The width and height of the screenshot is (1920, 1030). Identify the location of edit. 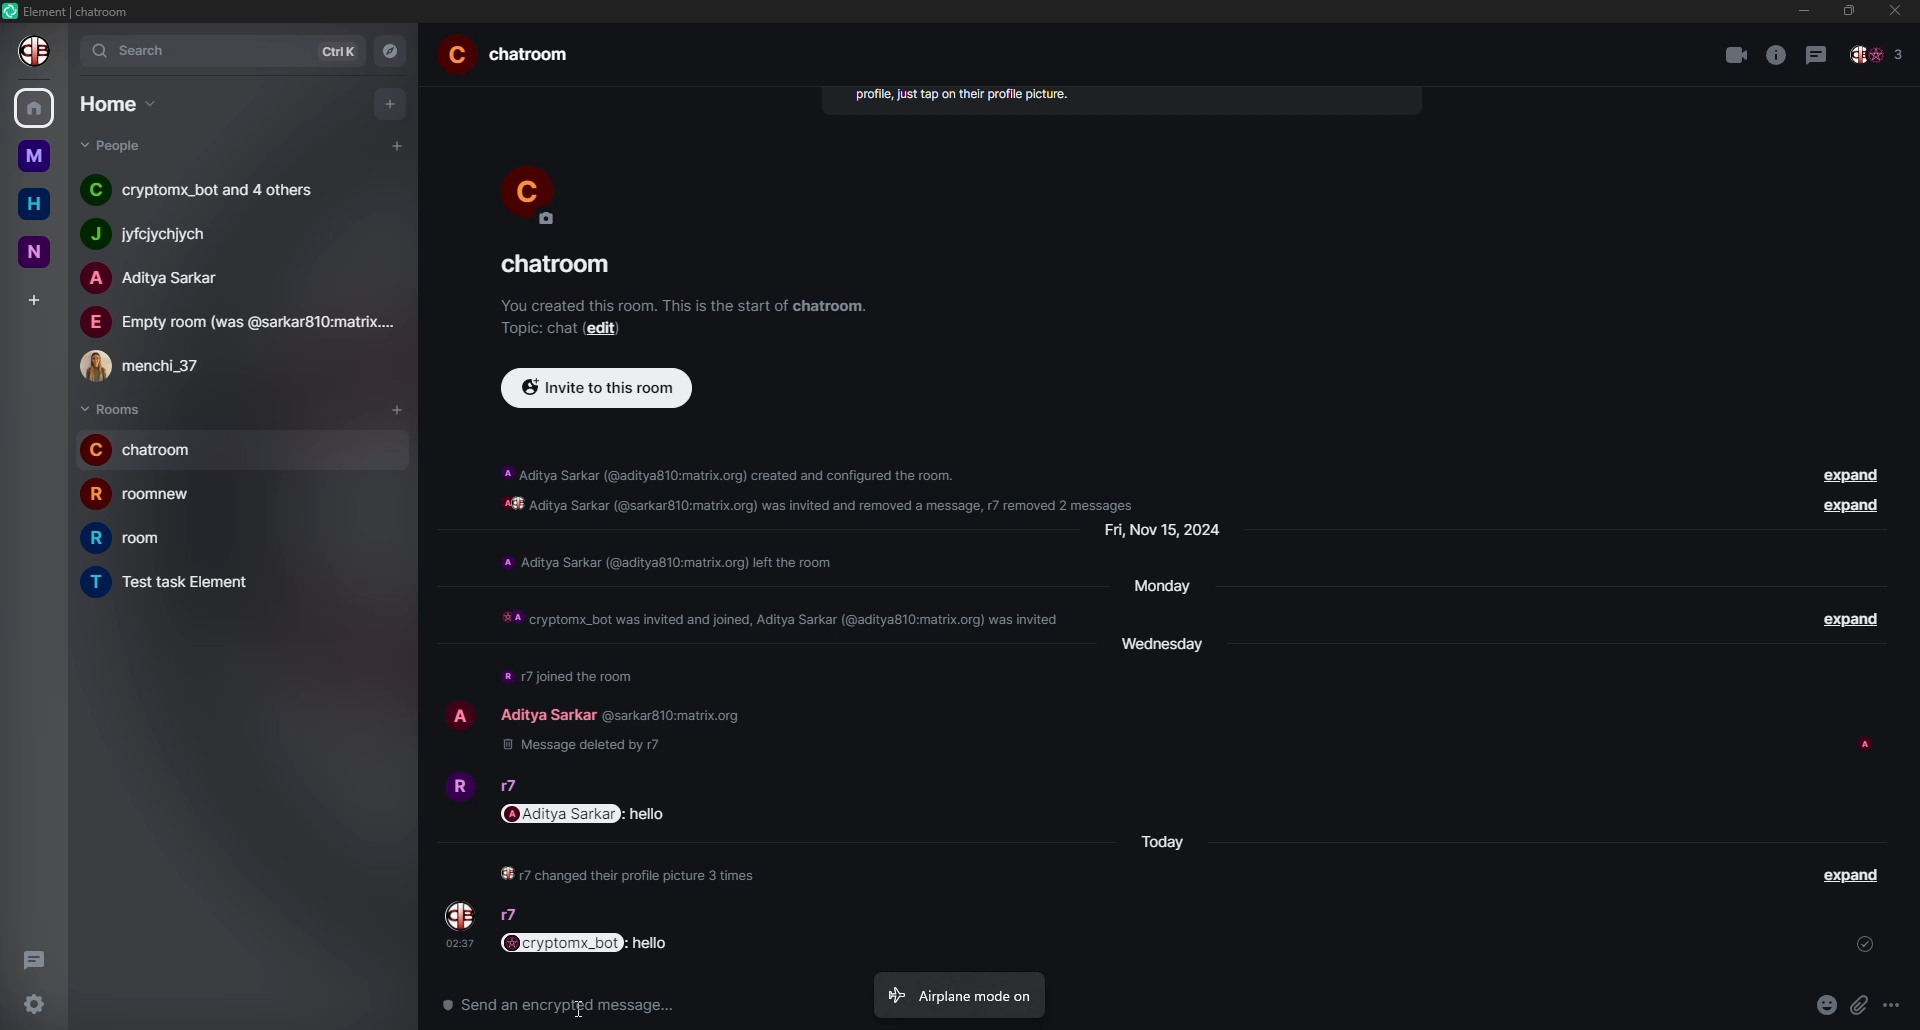
(606, 328).